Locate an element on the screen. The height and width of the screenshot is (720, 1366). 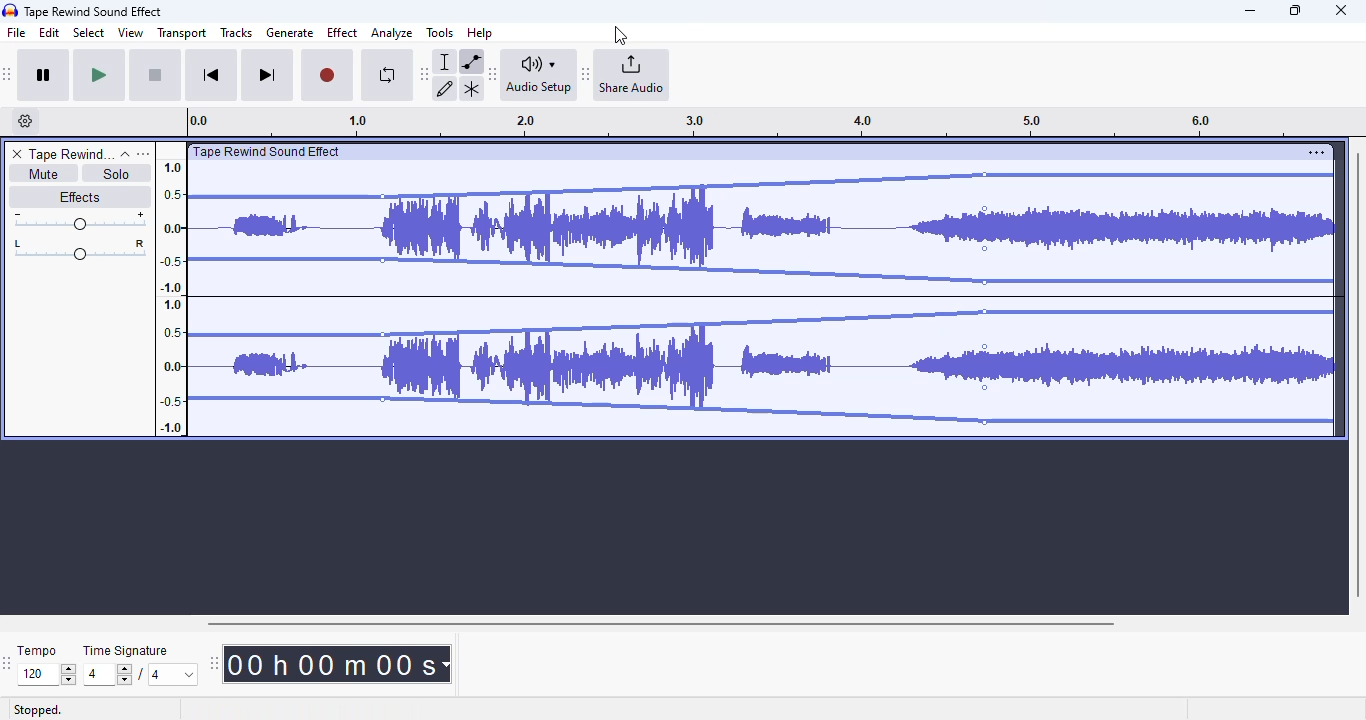
volume increased is located at coordinates (1147, 290).